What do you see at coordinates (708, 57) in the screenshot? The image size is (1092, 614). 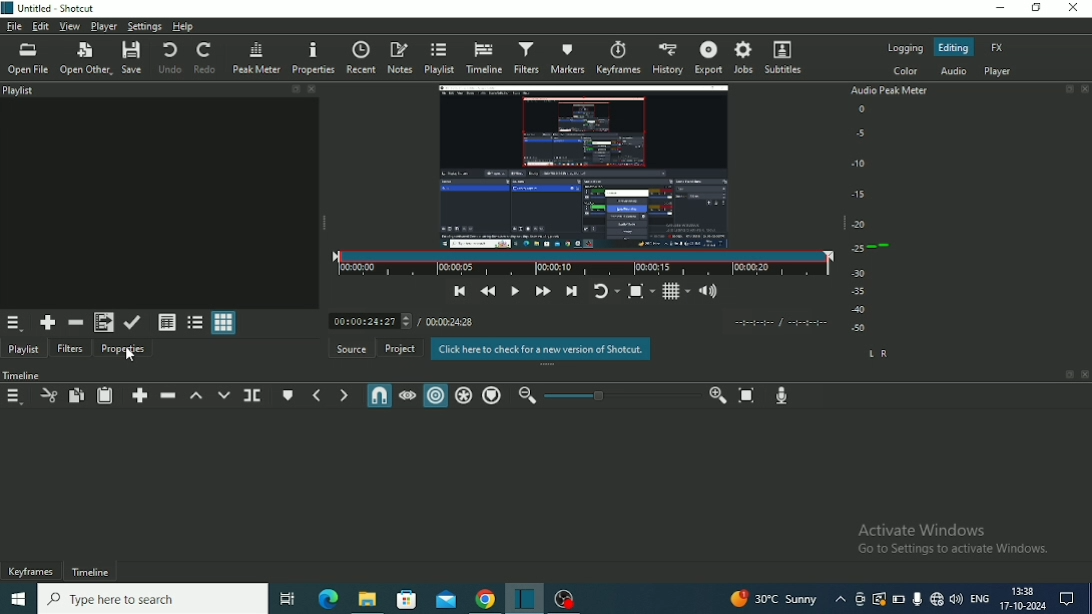 I see `Export` at bounding box center [708, 57].